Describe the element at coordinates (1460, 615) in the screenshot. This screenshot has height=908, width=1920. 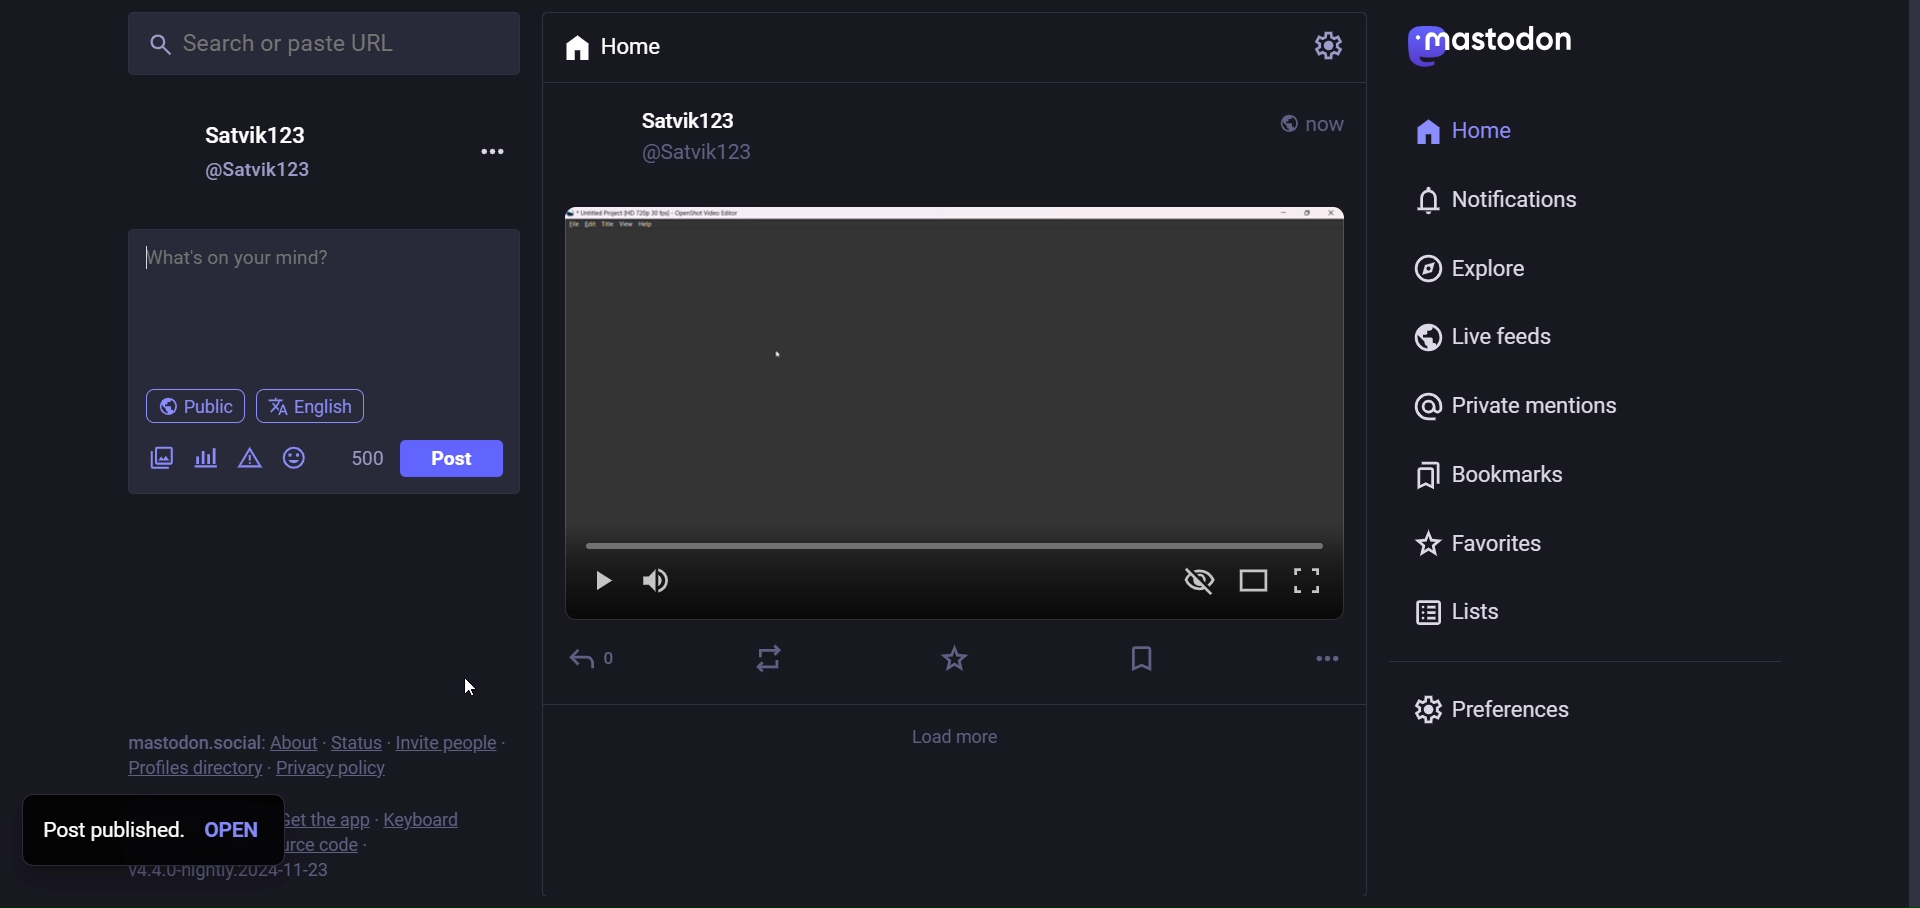
I see `lists` at that location.